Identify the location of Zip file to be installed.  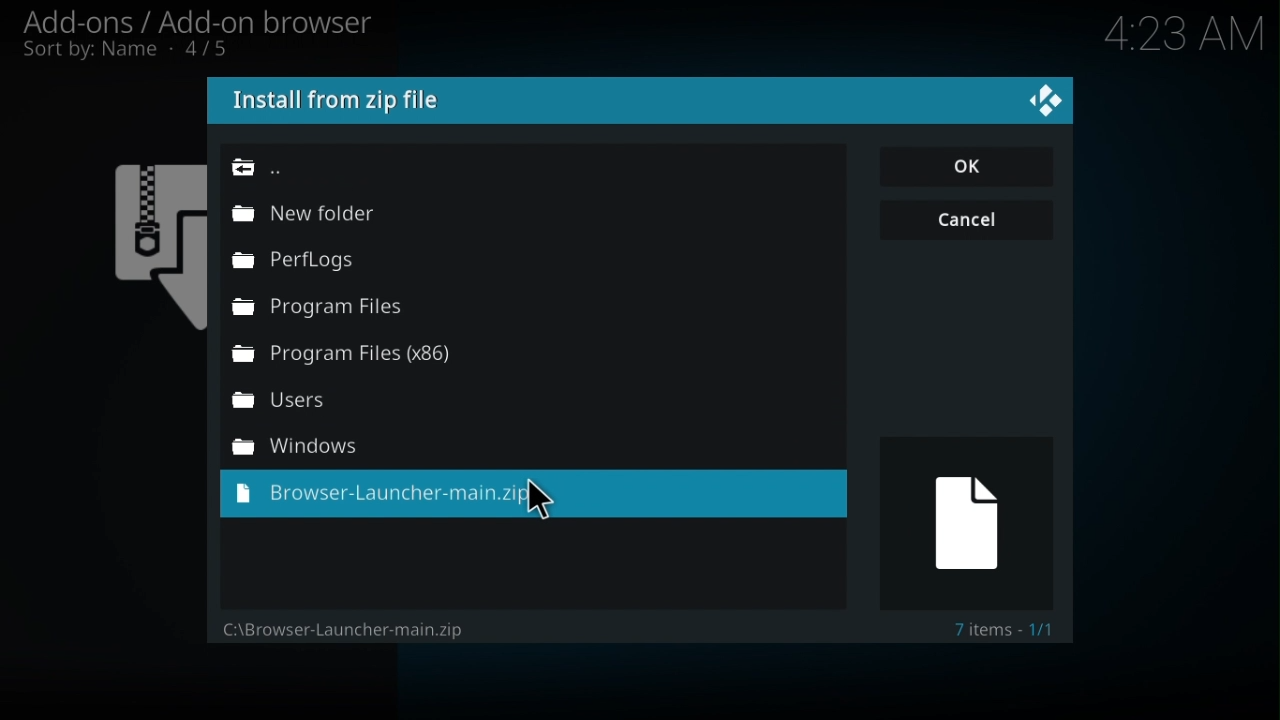
(521, 495).